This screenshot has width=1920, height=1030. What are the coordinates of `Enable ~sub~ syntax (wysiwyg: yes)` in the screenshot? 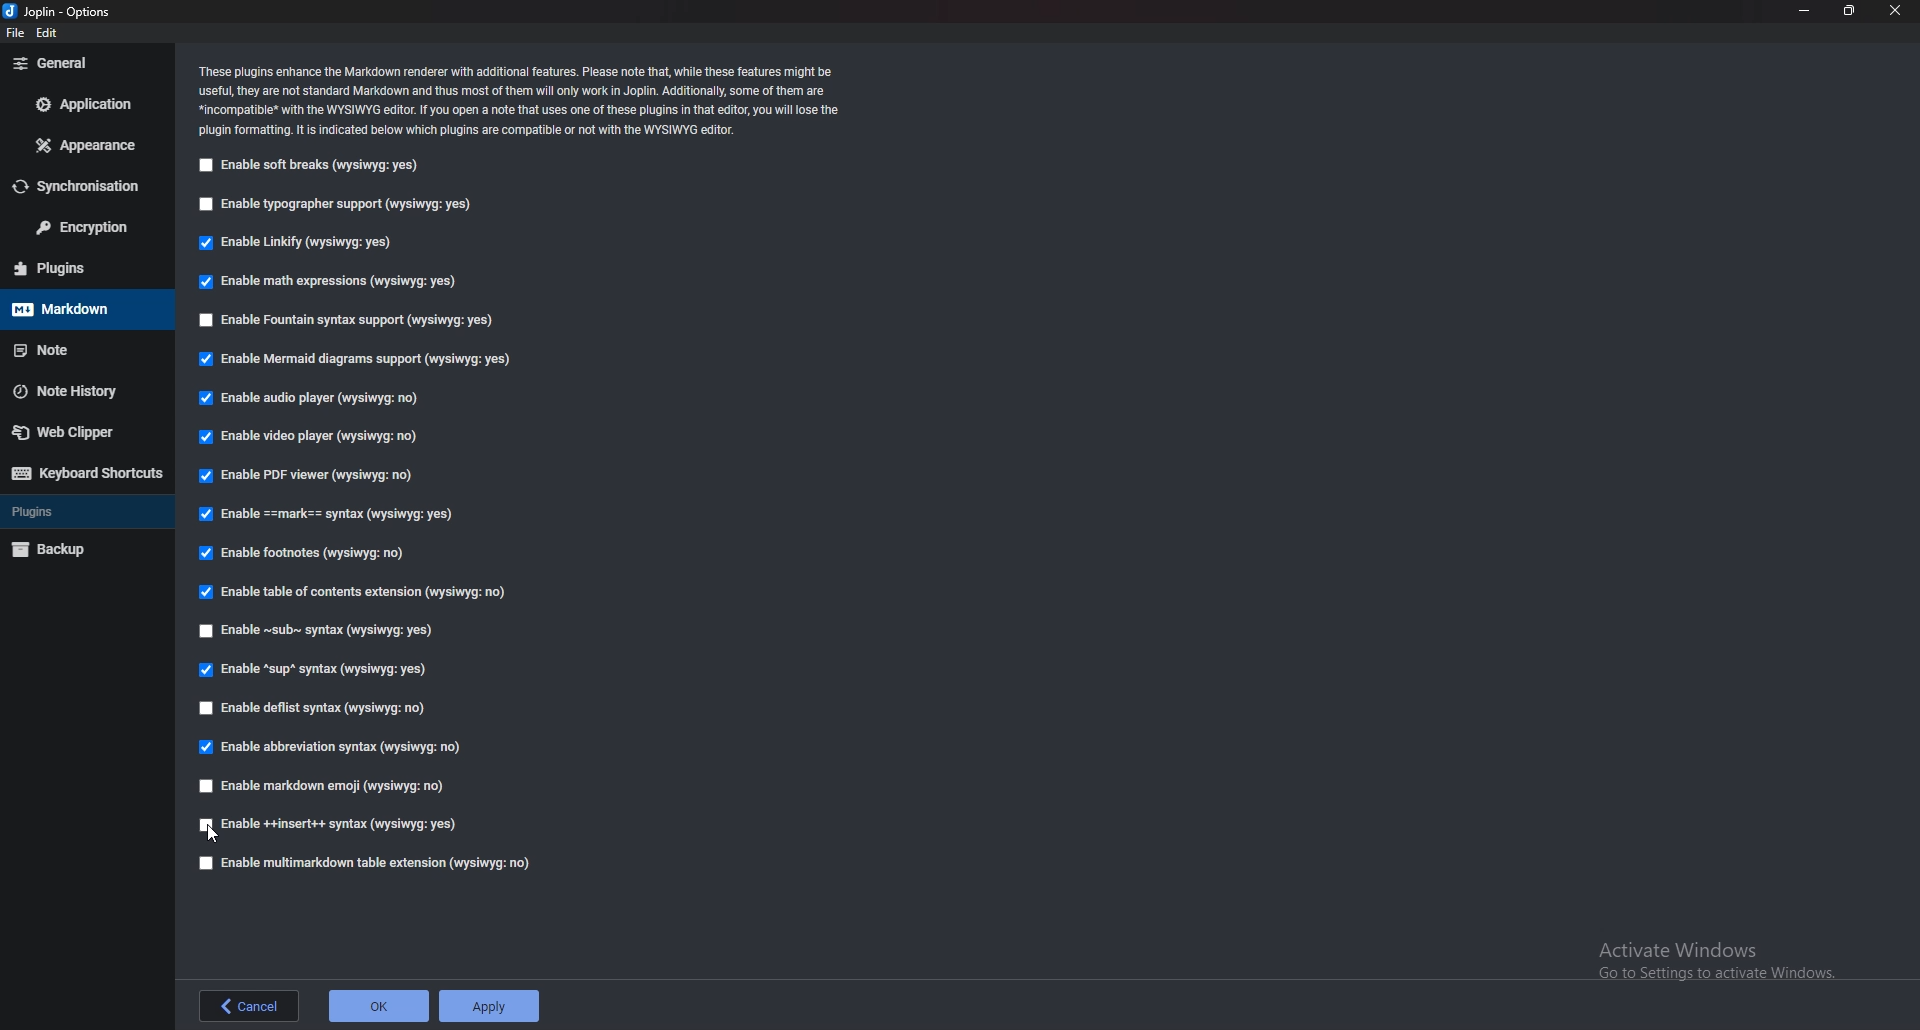 It's located at (323, 629).